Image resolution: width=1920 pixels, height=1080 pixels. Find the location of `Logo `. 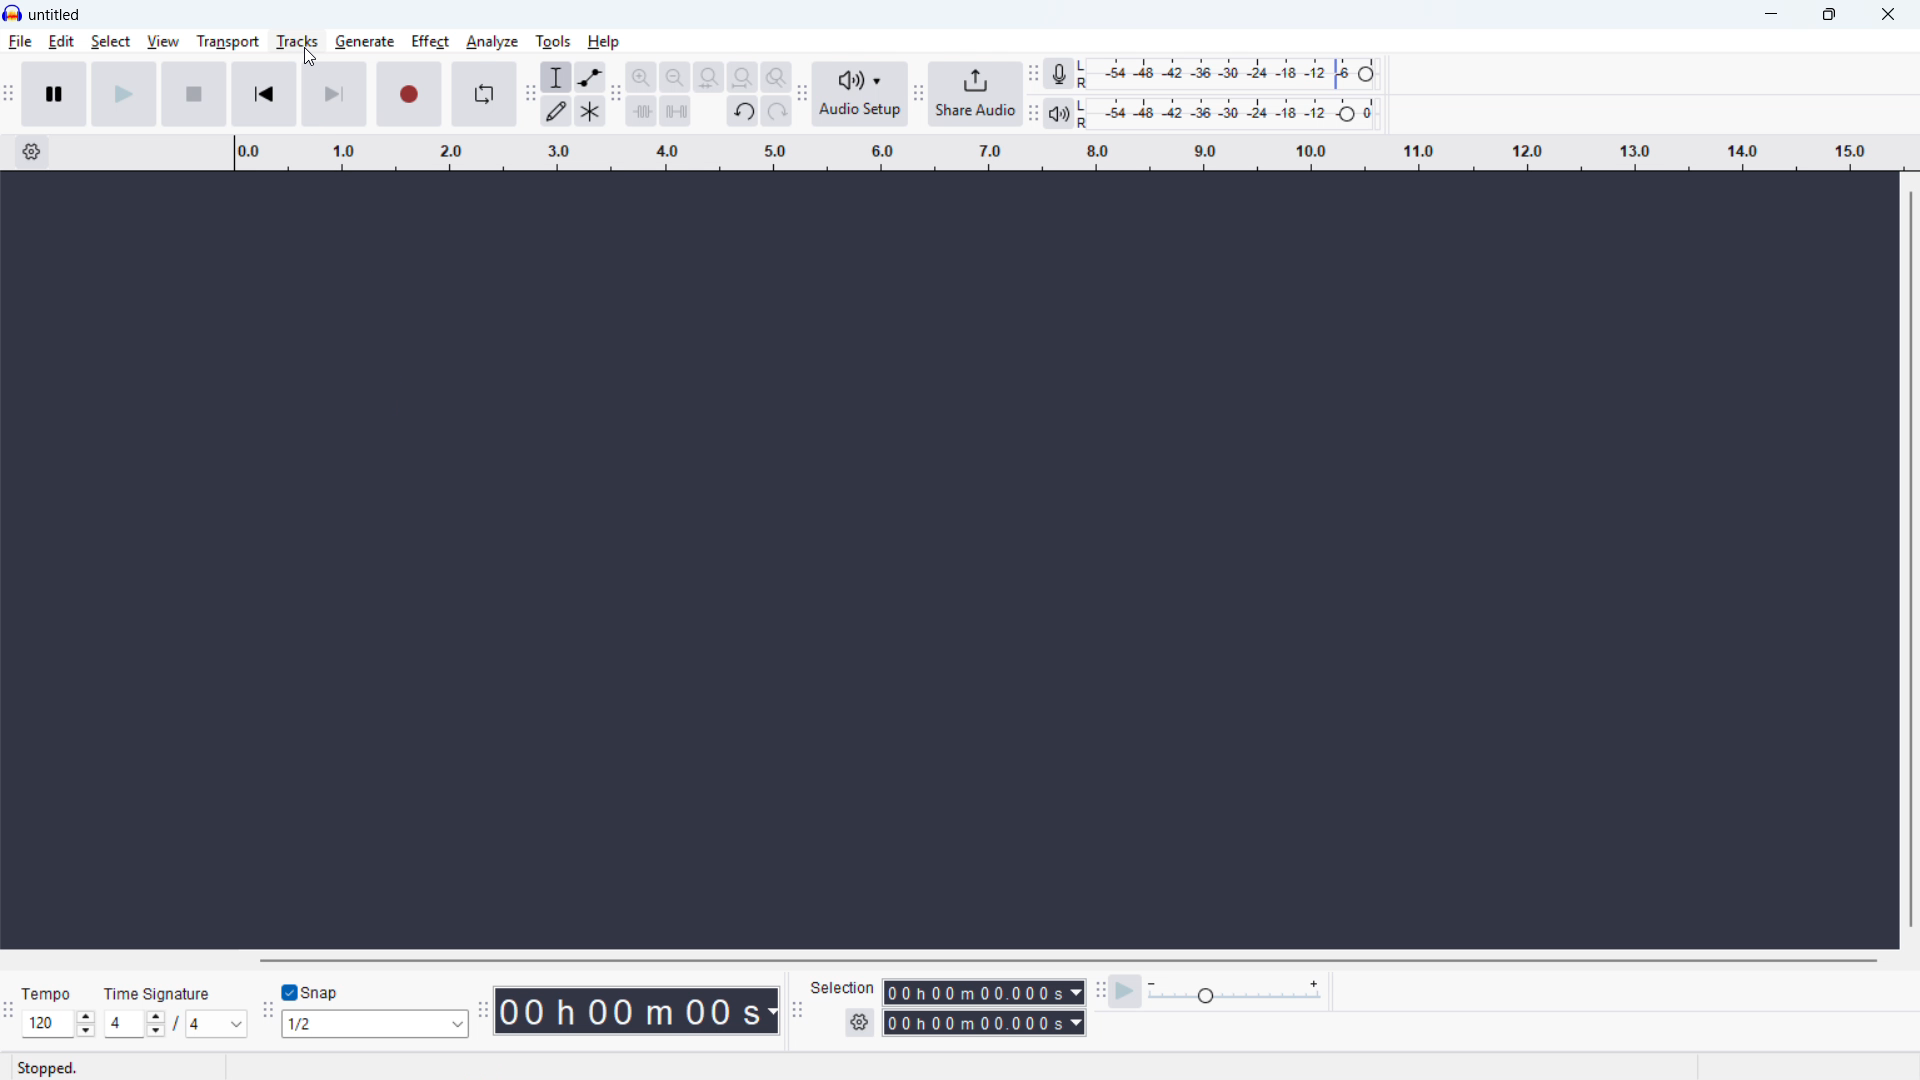

Logo  is located at coordinates (13, 14).